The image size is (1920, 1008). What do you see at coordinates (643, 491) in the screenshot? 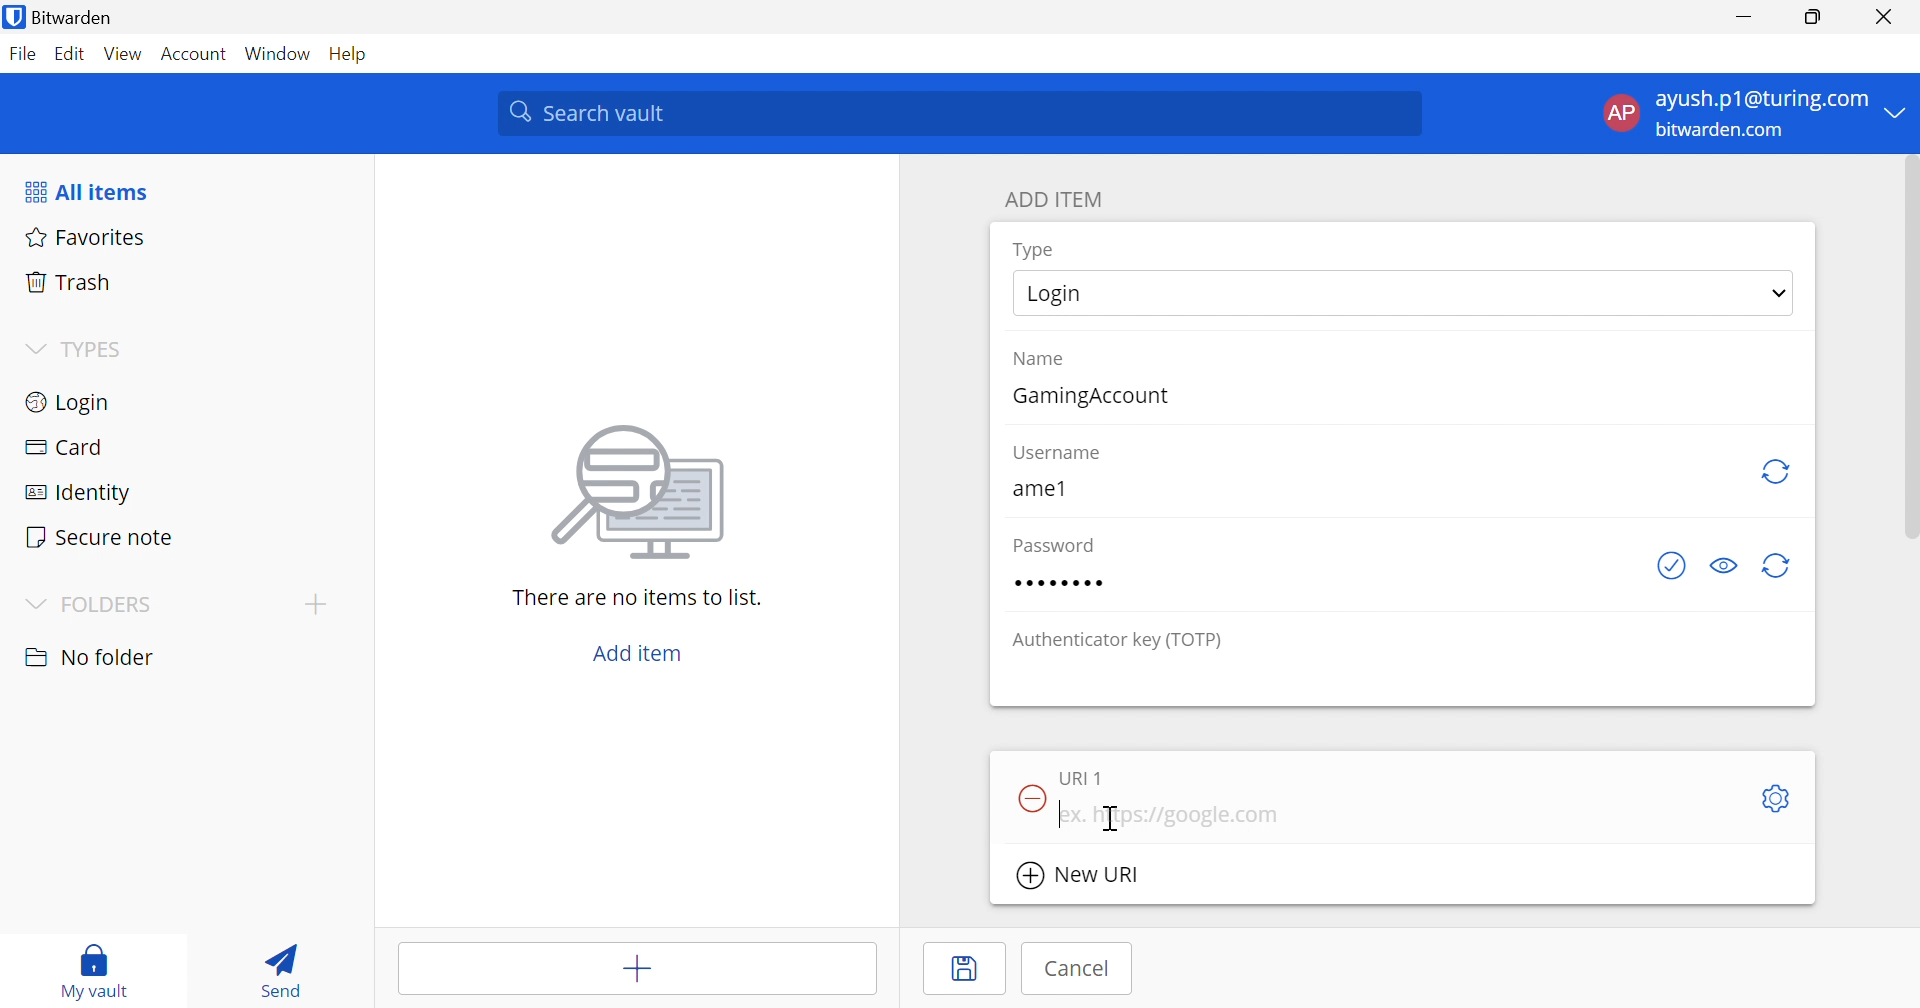
I see `Image` at bounding box center [643, 491].